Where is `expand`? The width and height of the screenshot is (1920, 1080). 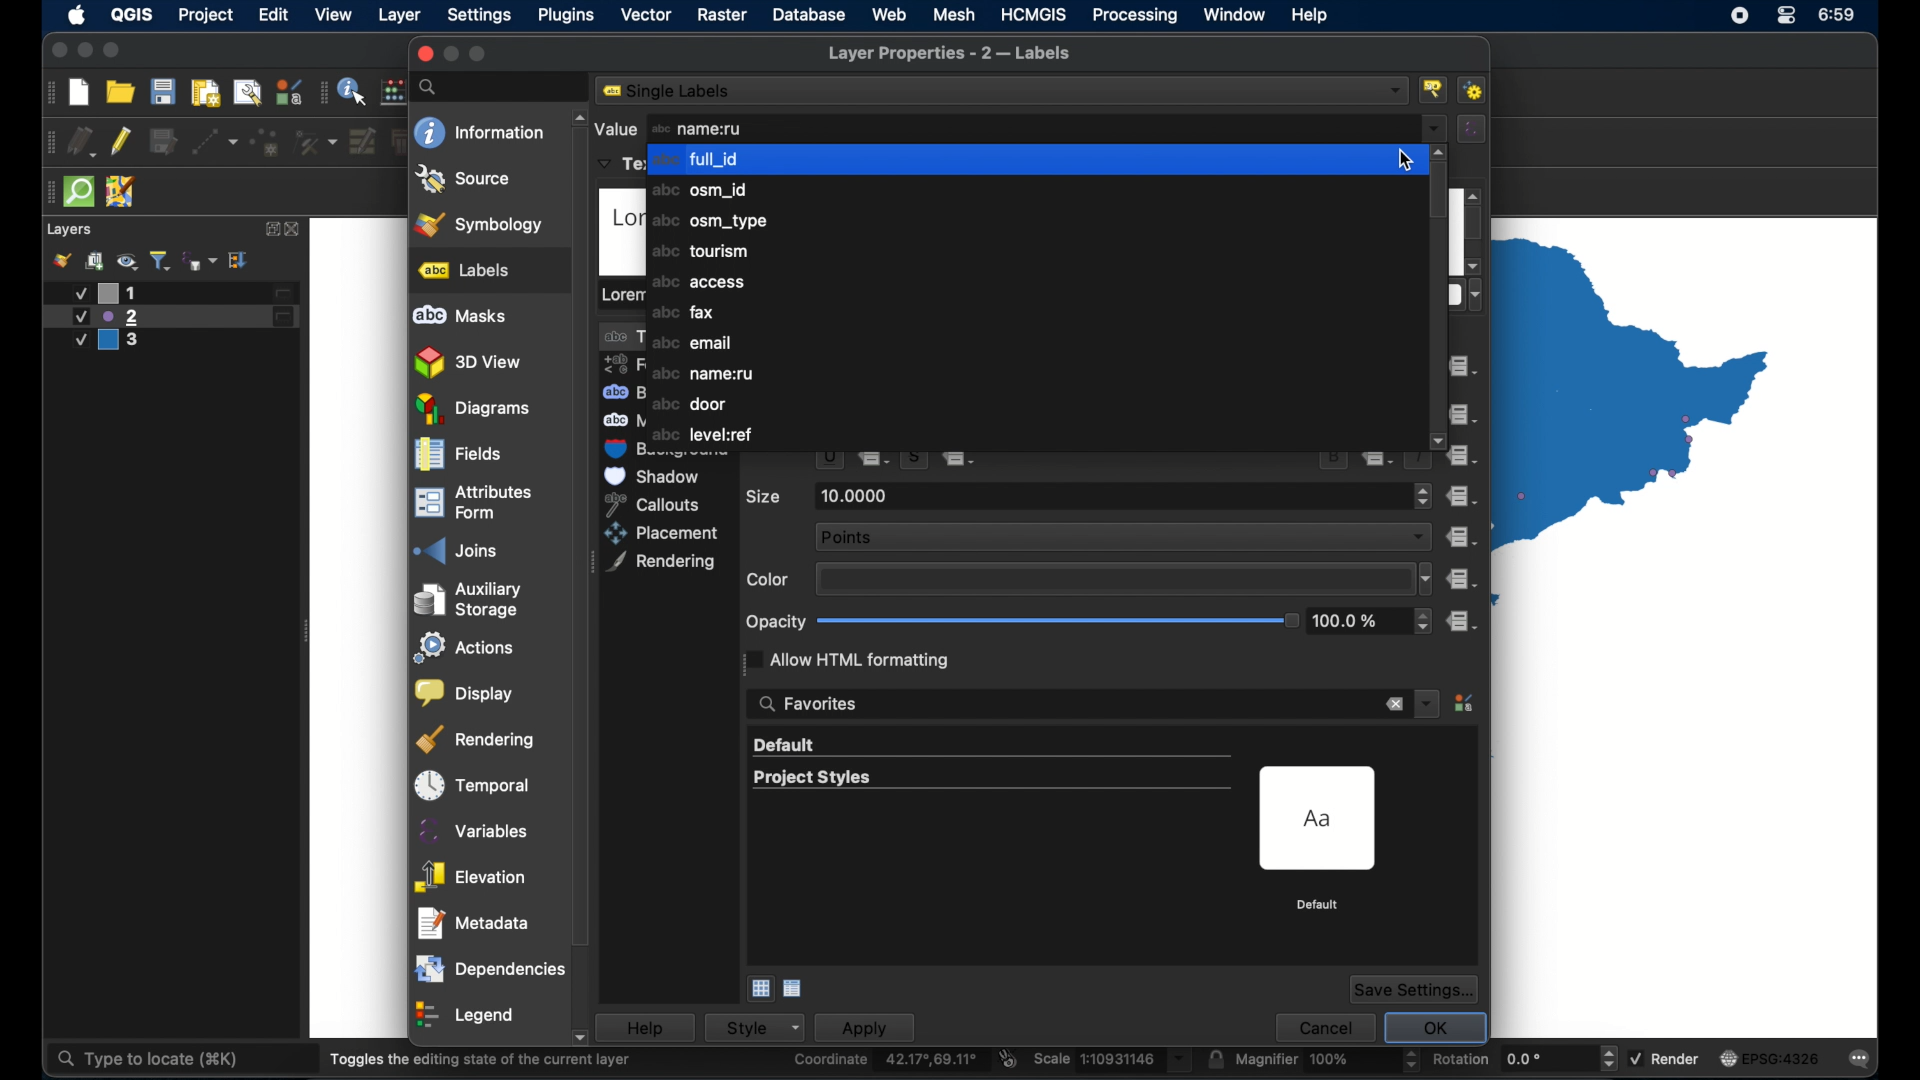 expand is located at coordinates (240, 261).